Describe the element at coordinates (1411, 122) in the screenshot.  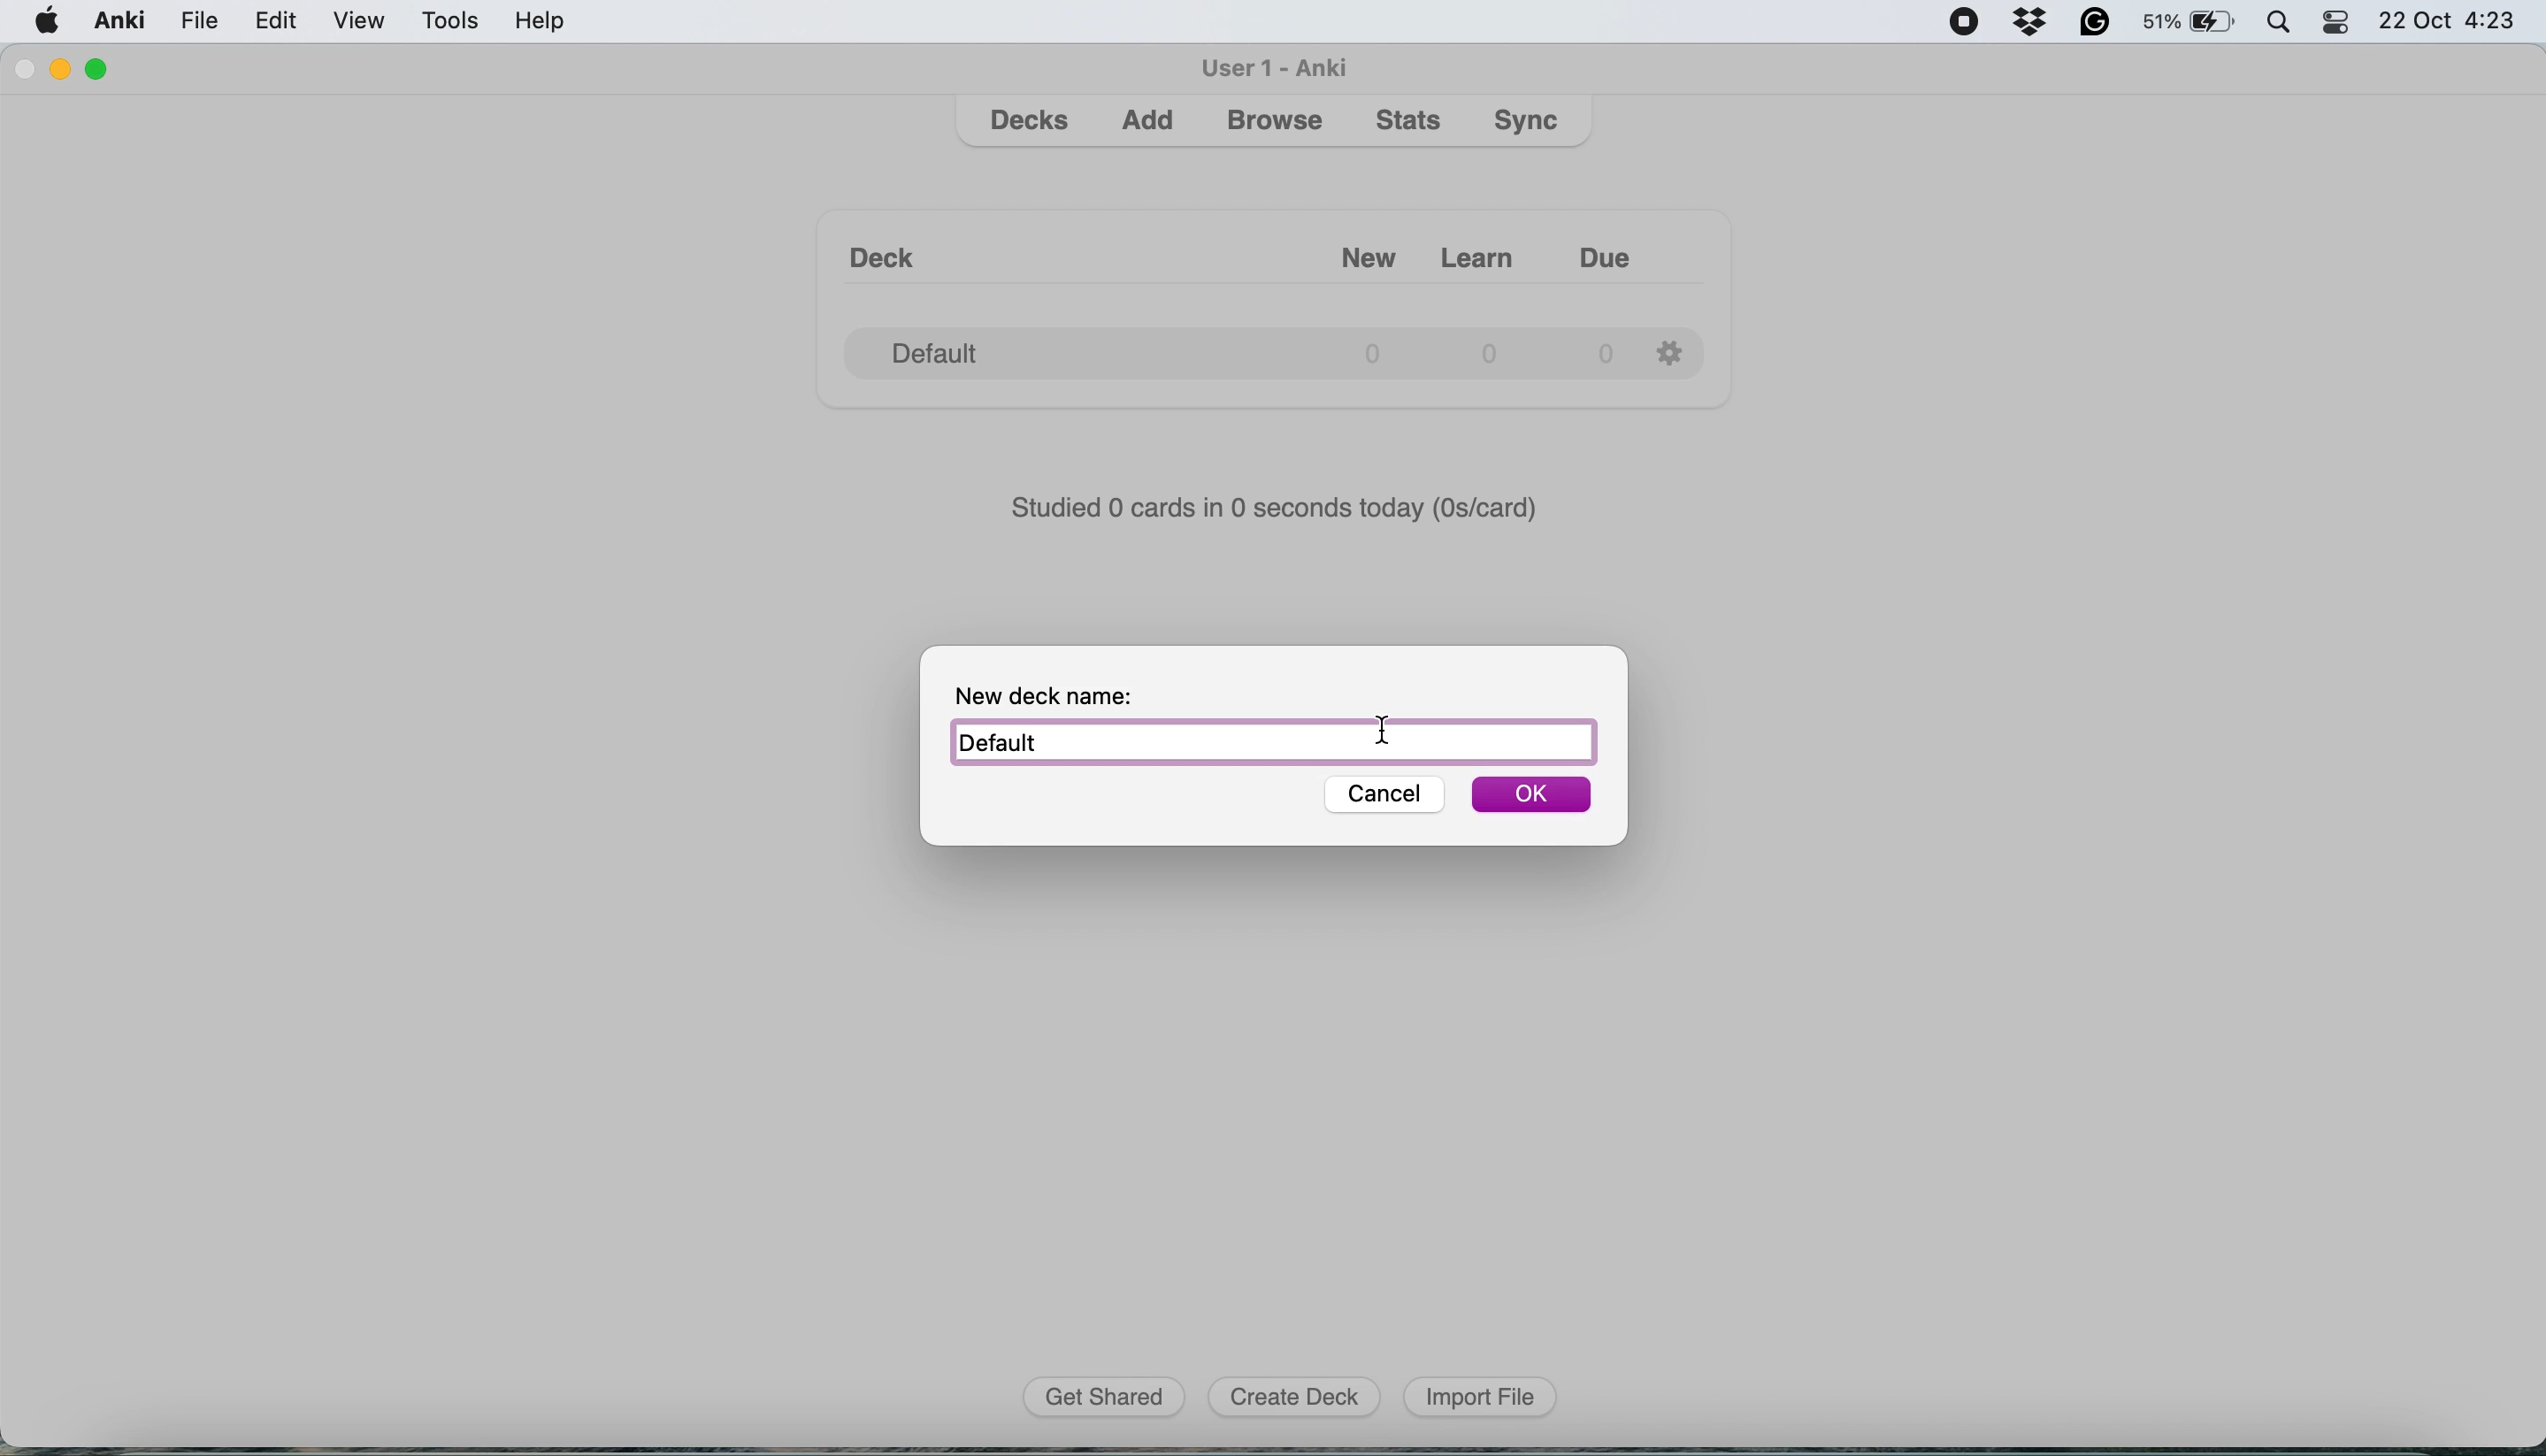
I see `stats` at that location.